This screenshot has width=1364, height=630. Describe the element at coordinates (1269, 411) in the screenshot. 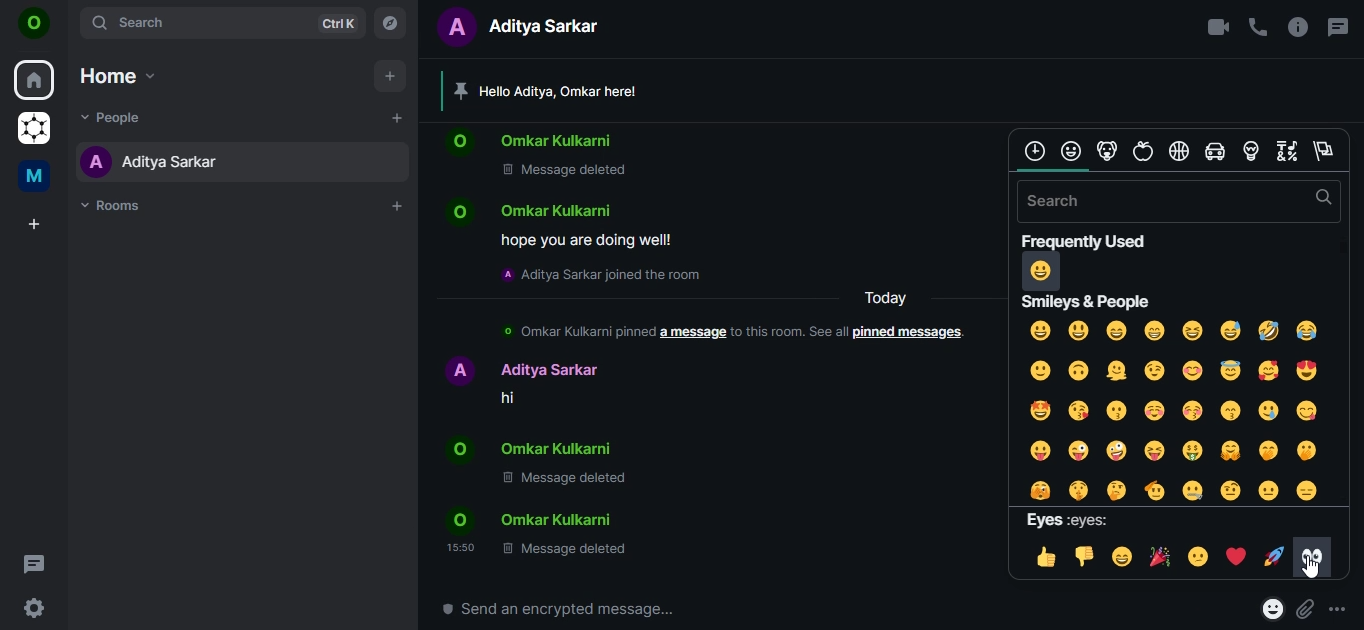

I see `smiling face with tear` at that location.